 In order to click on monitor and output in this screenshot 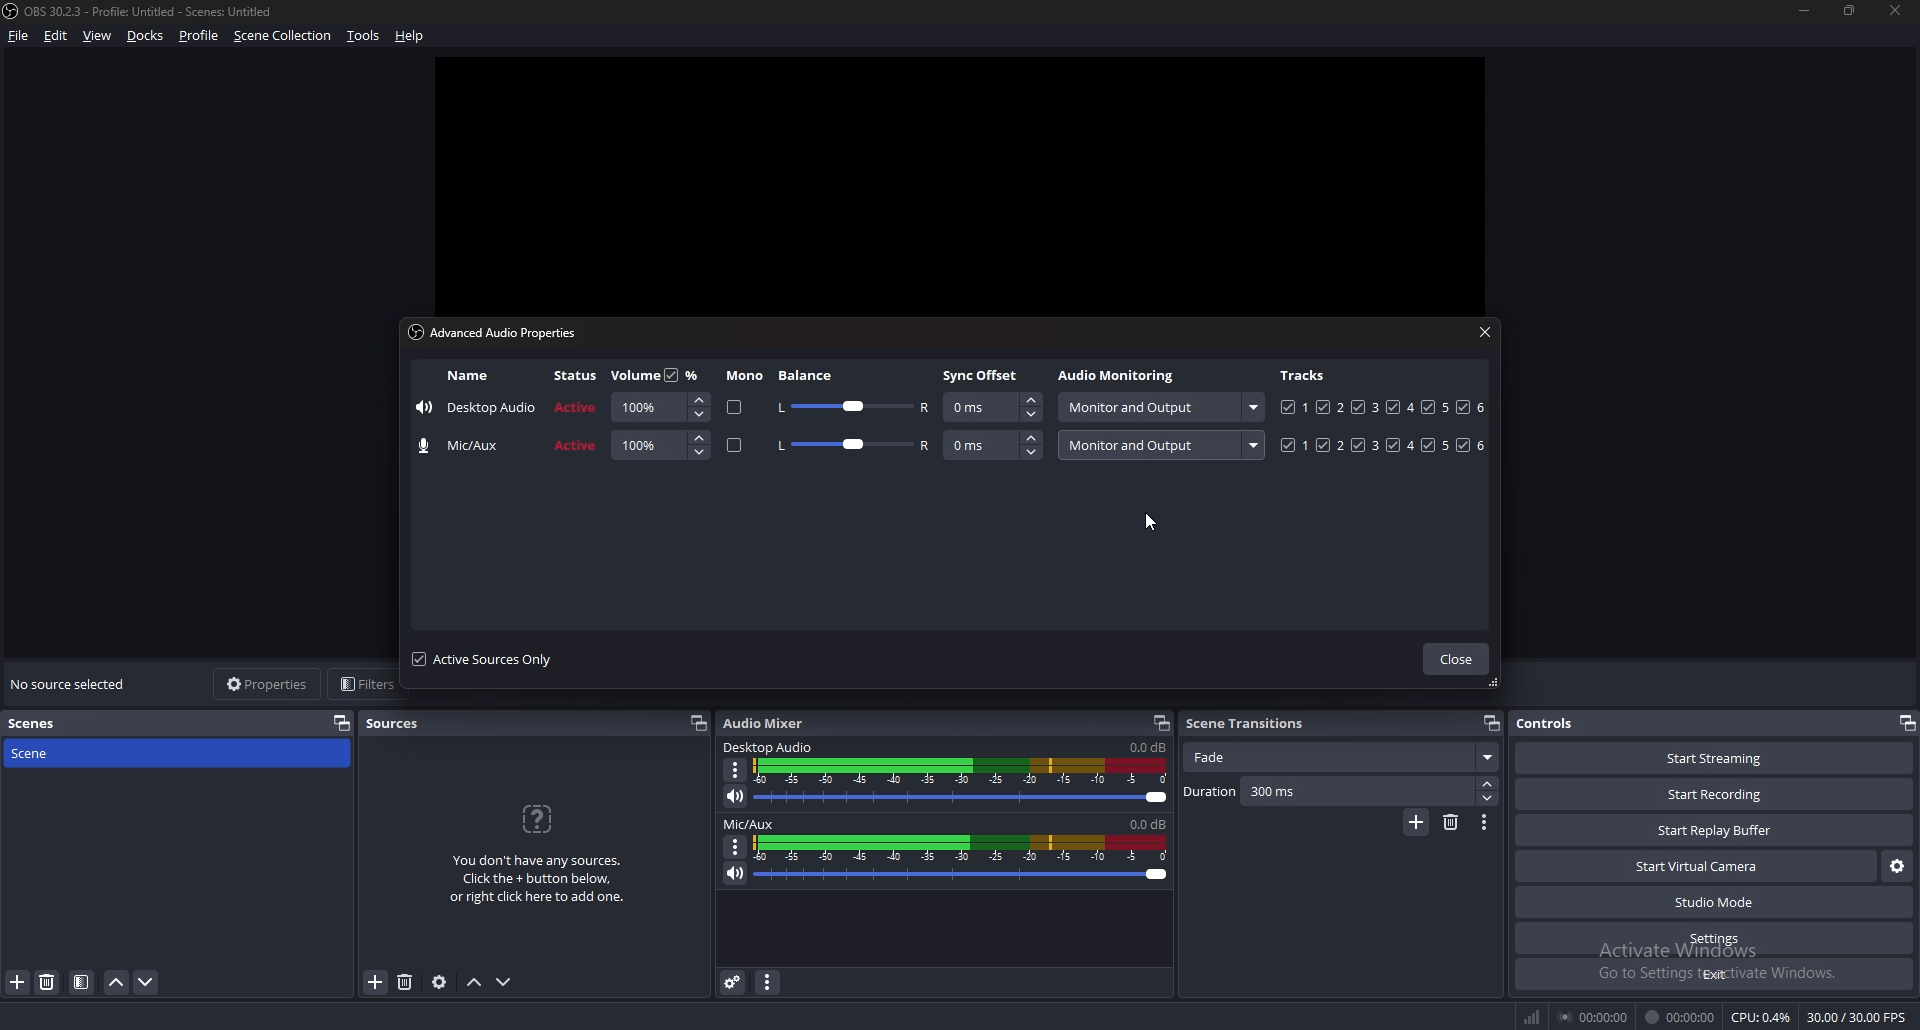, I will do `click(1163, 406)`.